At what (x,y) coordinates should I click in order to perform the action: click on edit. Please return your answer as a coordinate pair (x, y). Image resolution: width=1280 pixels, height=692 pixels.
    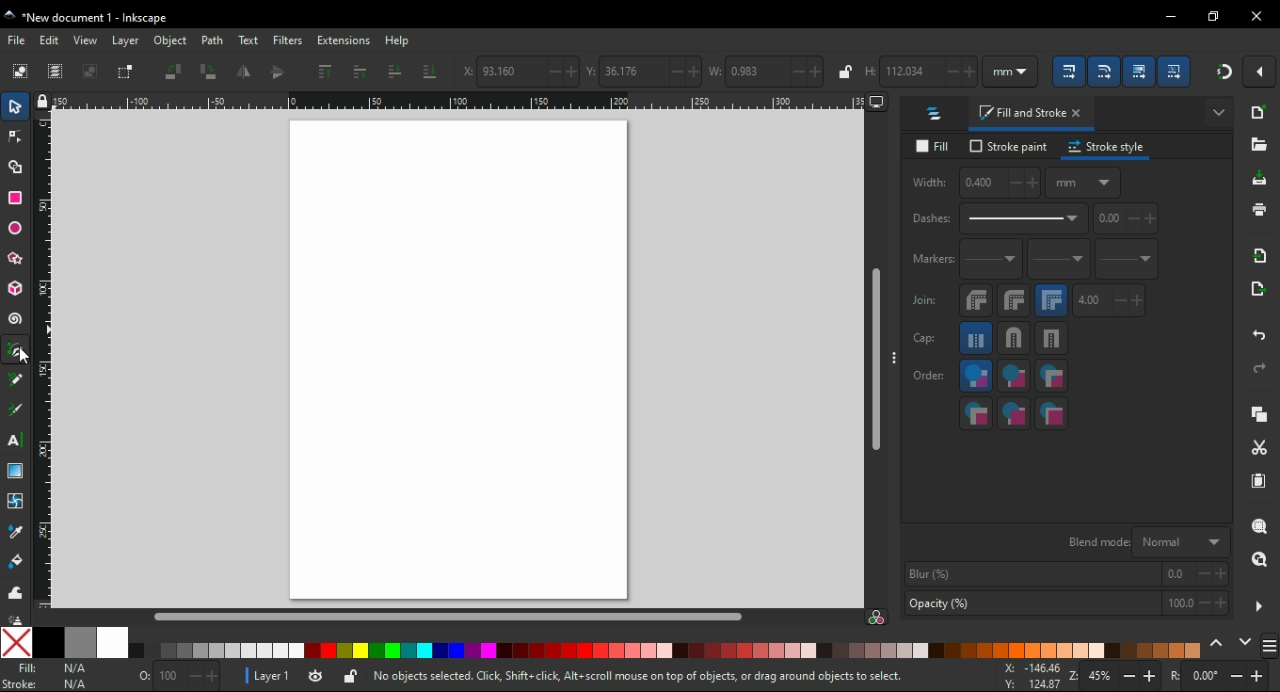
    Looking at the image, I should click on (50, 40).